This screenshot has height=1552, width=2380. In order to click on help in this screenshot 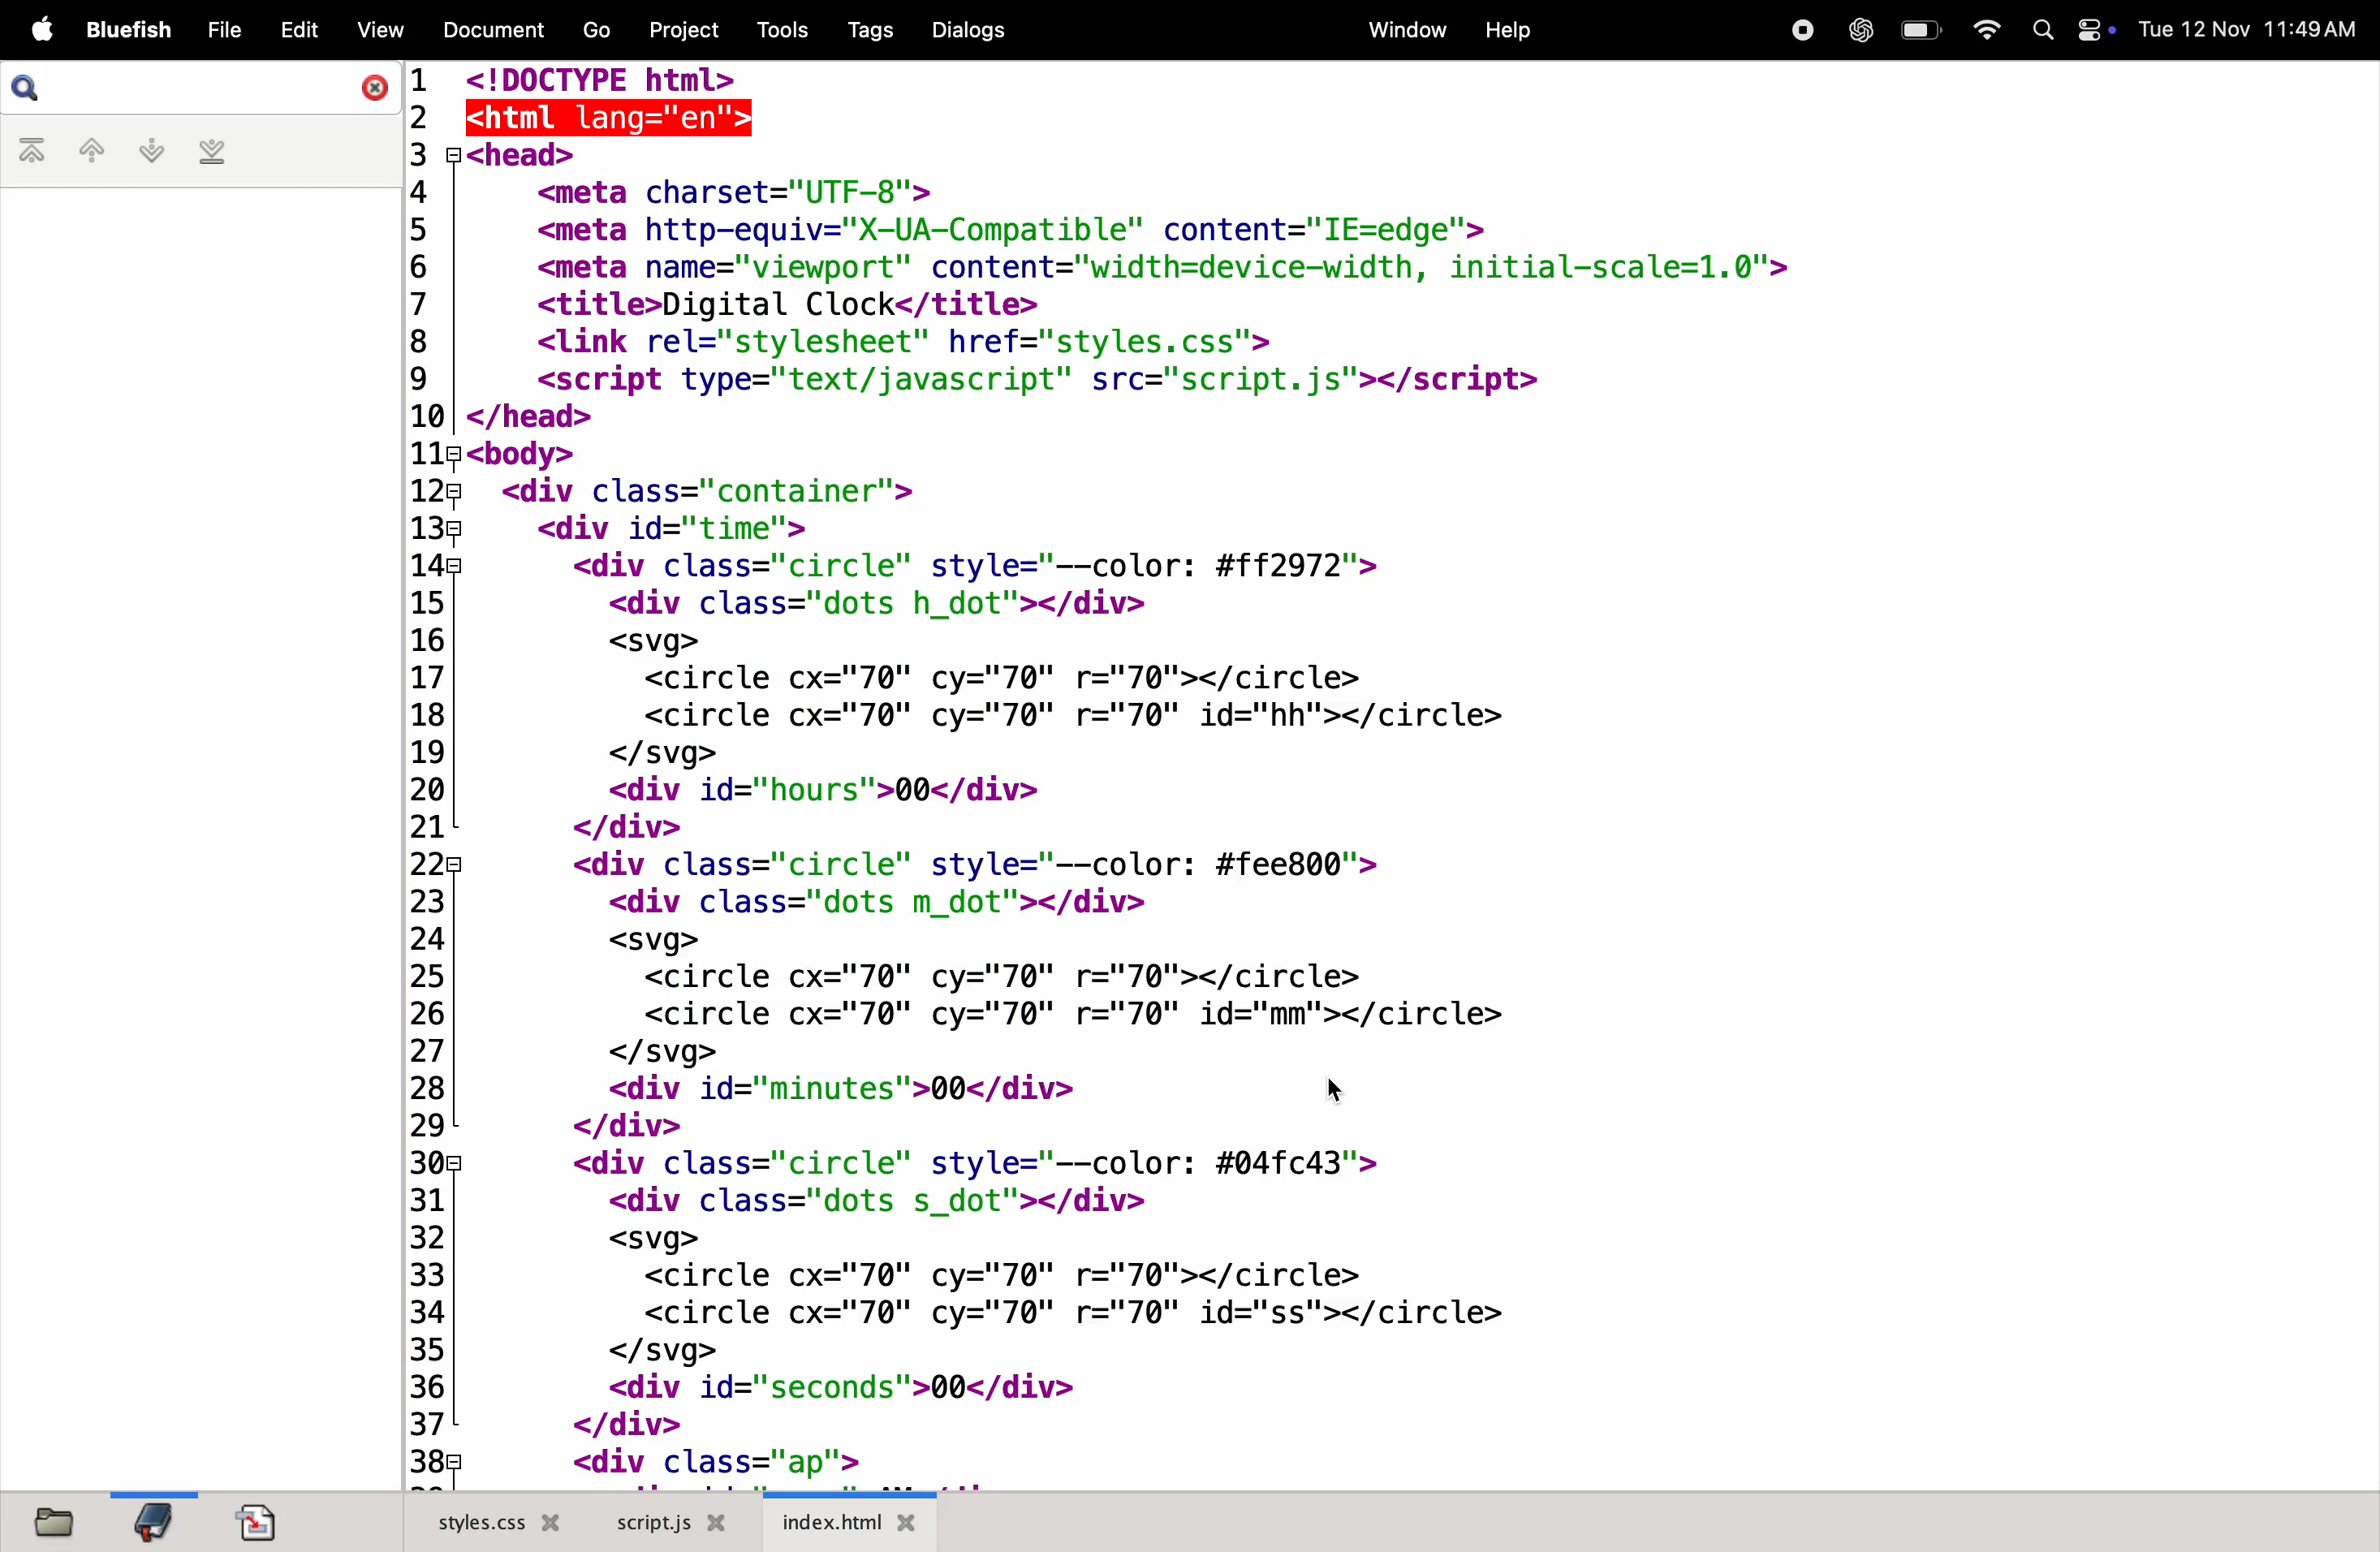, I will do `click(1507, 33)`.